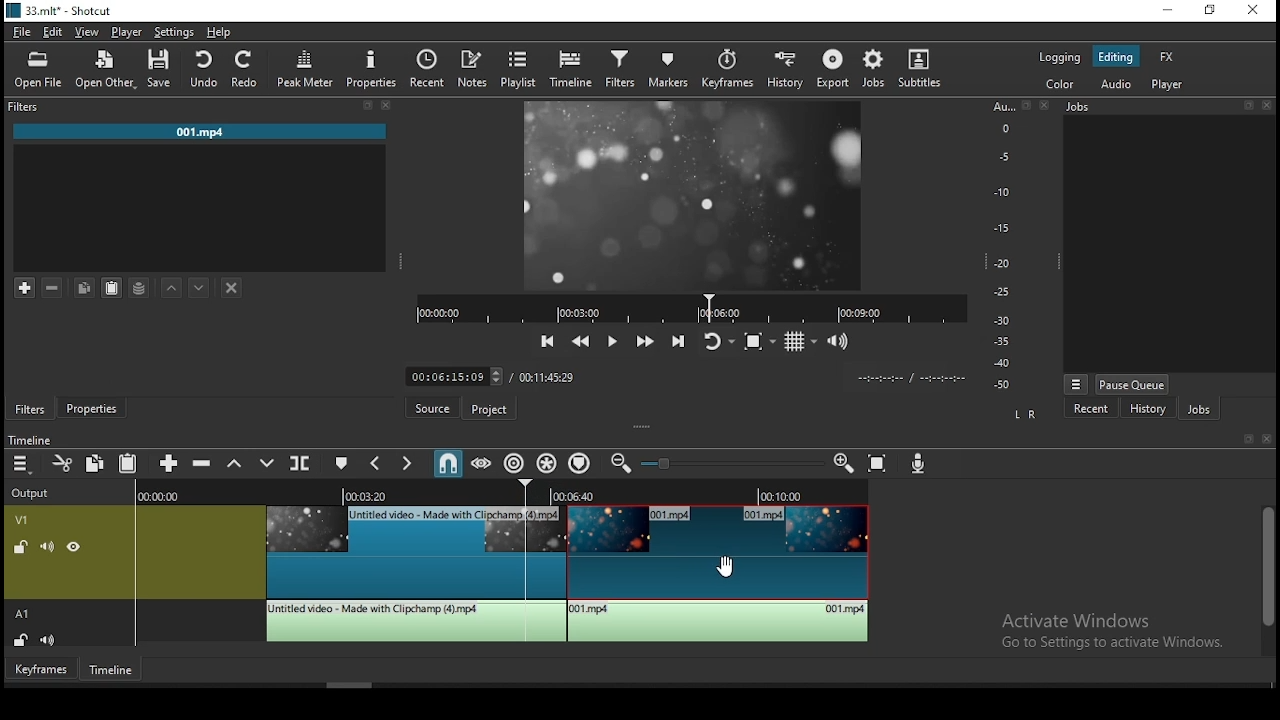 This screenshot has width=1280, height=720. What do you see at coordinates (72, 548) in the screenshot?
I see `un(hide)` at bounding box center [72, 548].